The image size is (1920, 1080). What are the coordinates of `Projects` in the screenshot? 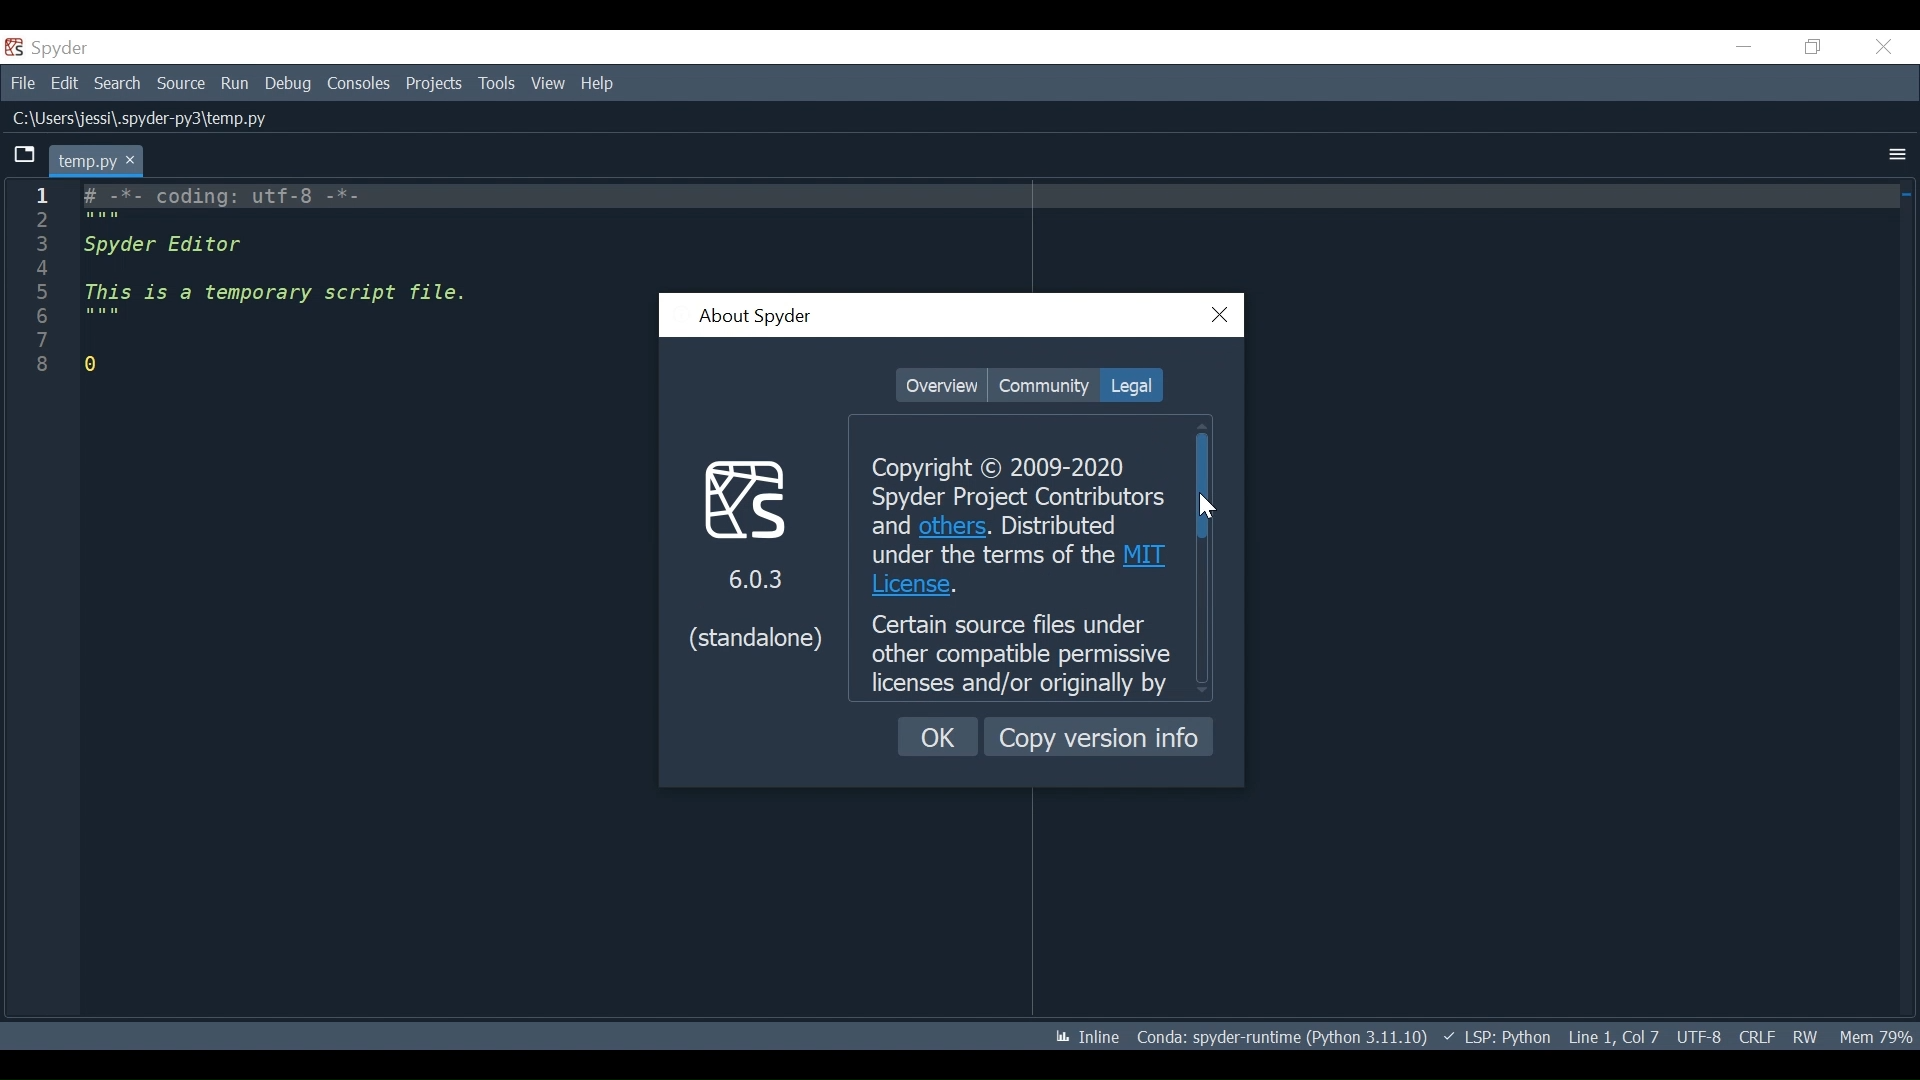 It's located at (434, 84).